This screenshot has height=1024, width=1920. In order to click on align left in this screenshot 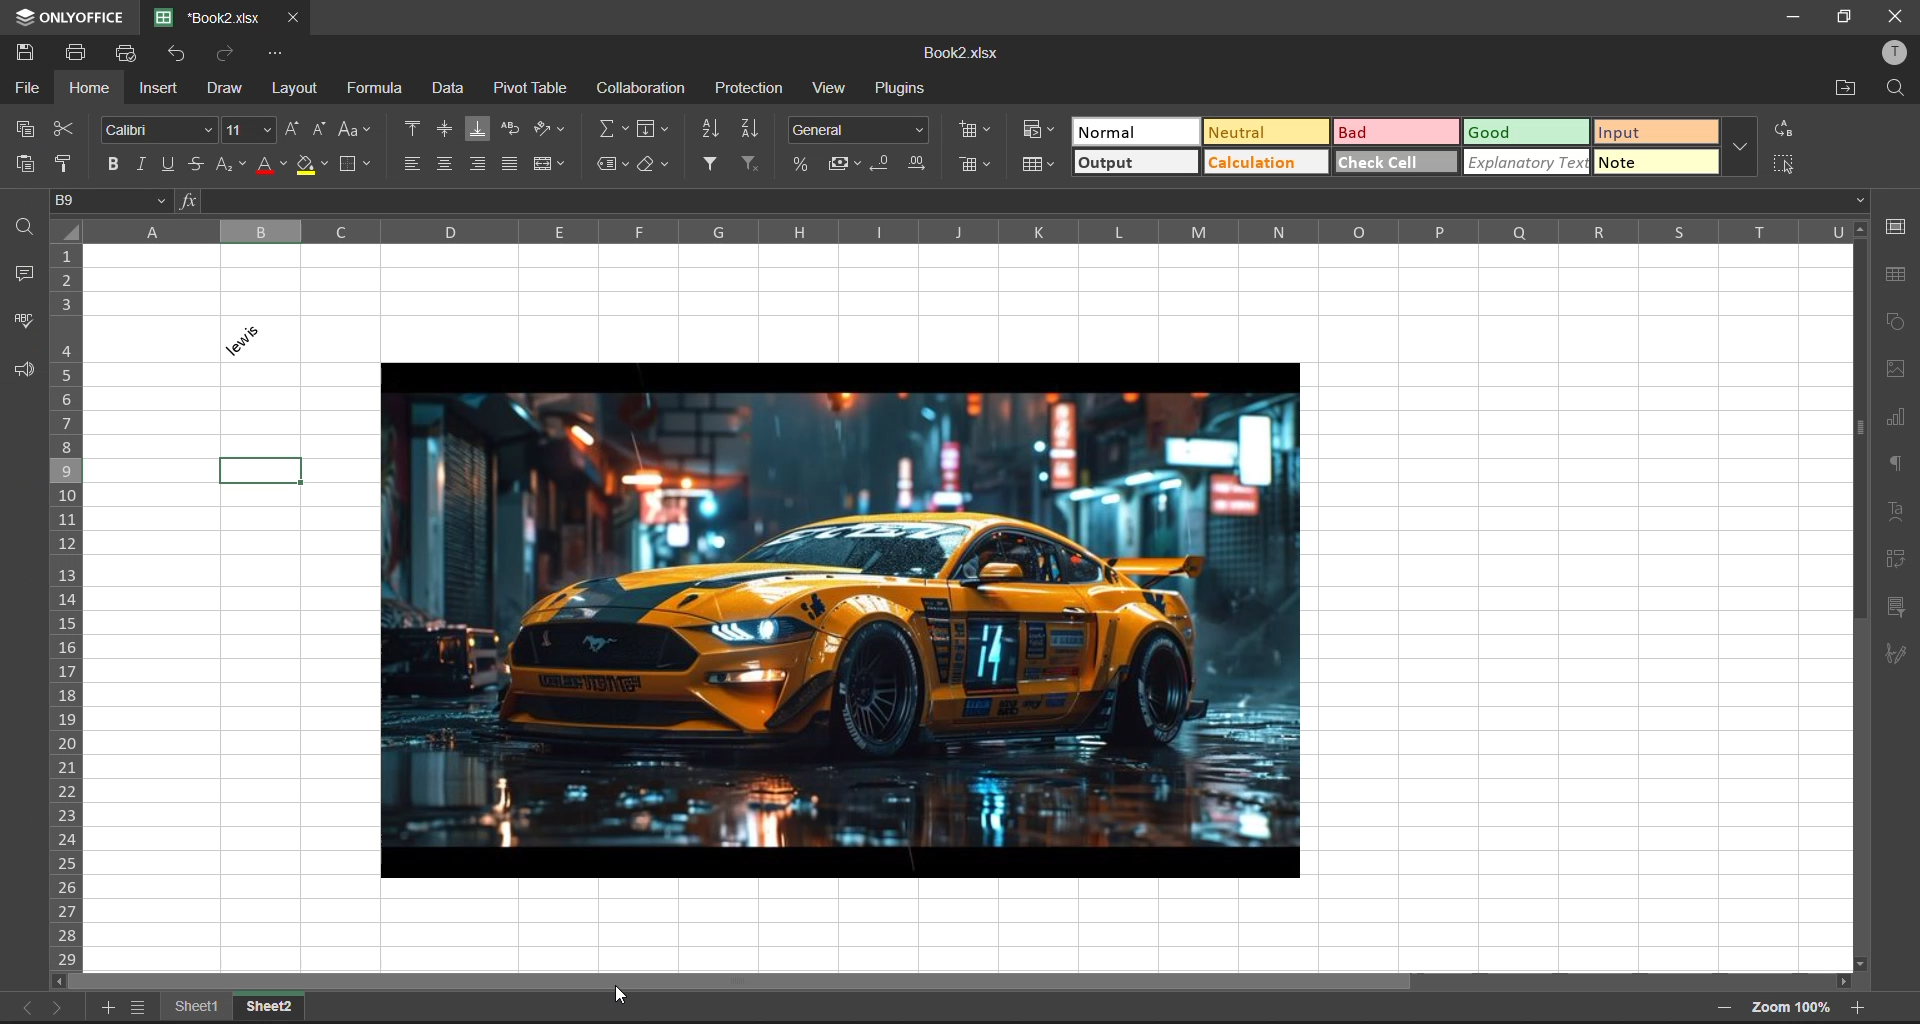, I will do `click(417, 165)`.